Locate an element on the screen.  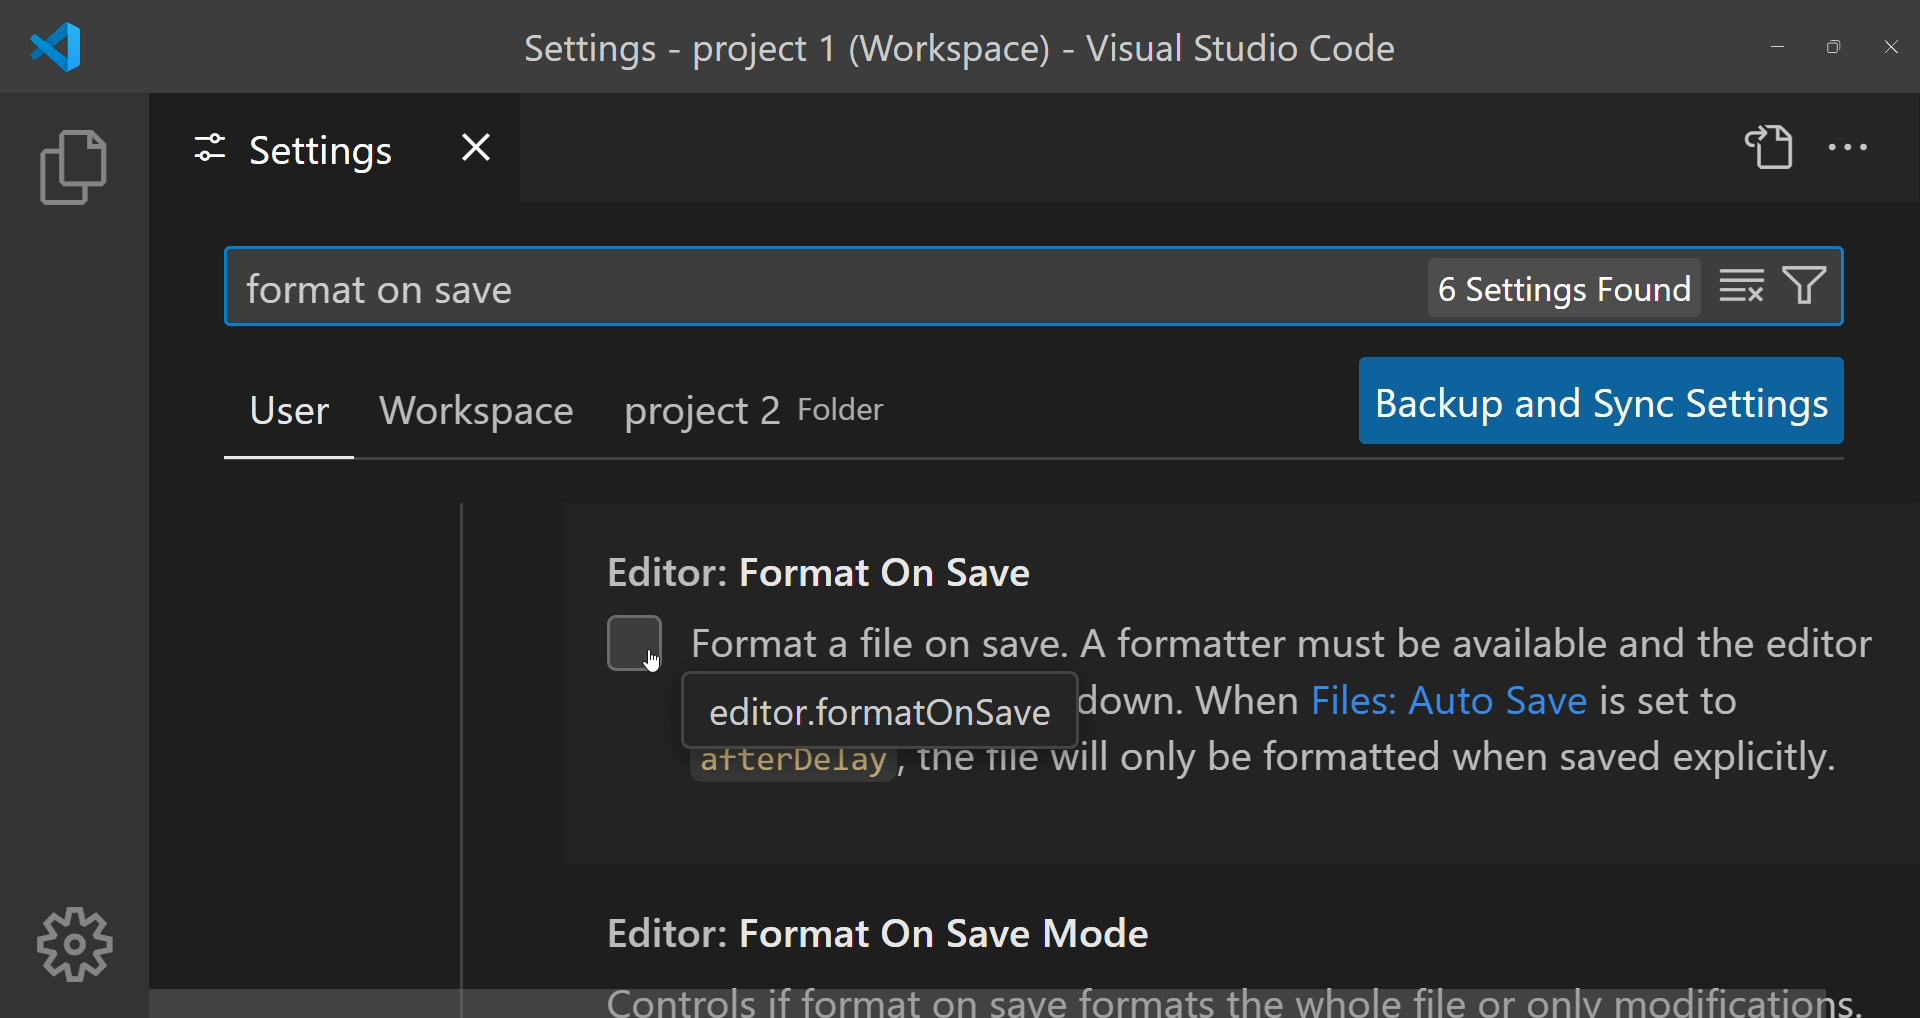
editor.formatOnSave is located at coordinates (881, 710).